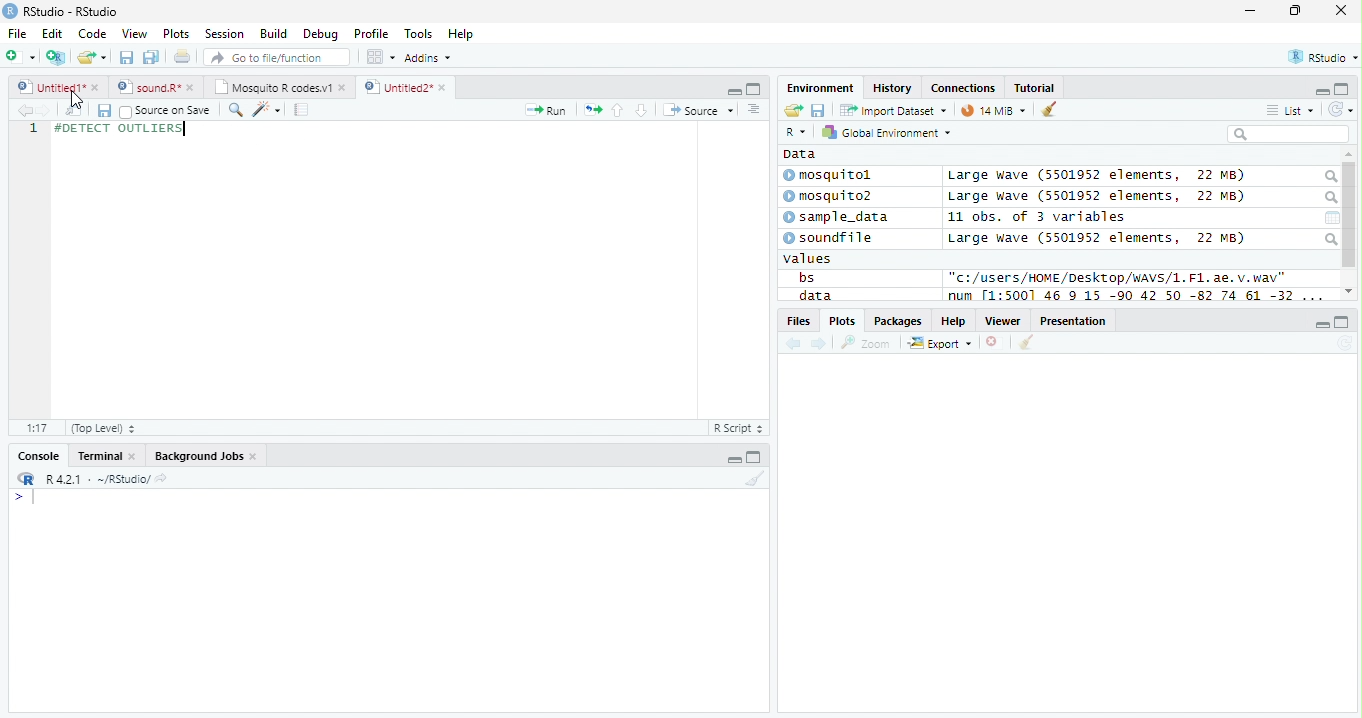 The image size is (1362, 718). What do you see at coordinates (831, 176) in the screenshot?
I see `mosquito1` at bounding box center [831, 176].